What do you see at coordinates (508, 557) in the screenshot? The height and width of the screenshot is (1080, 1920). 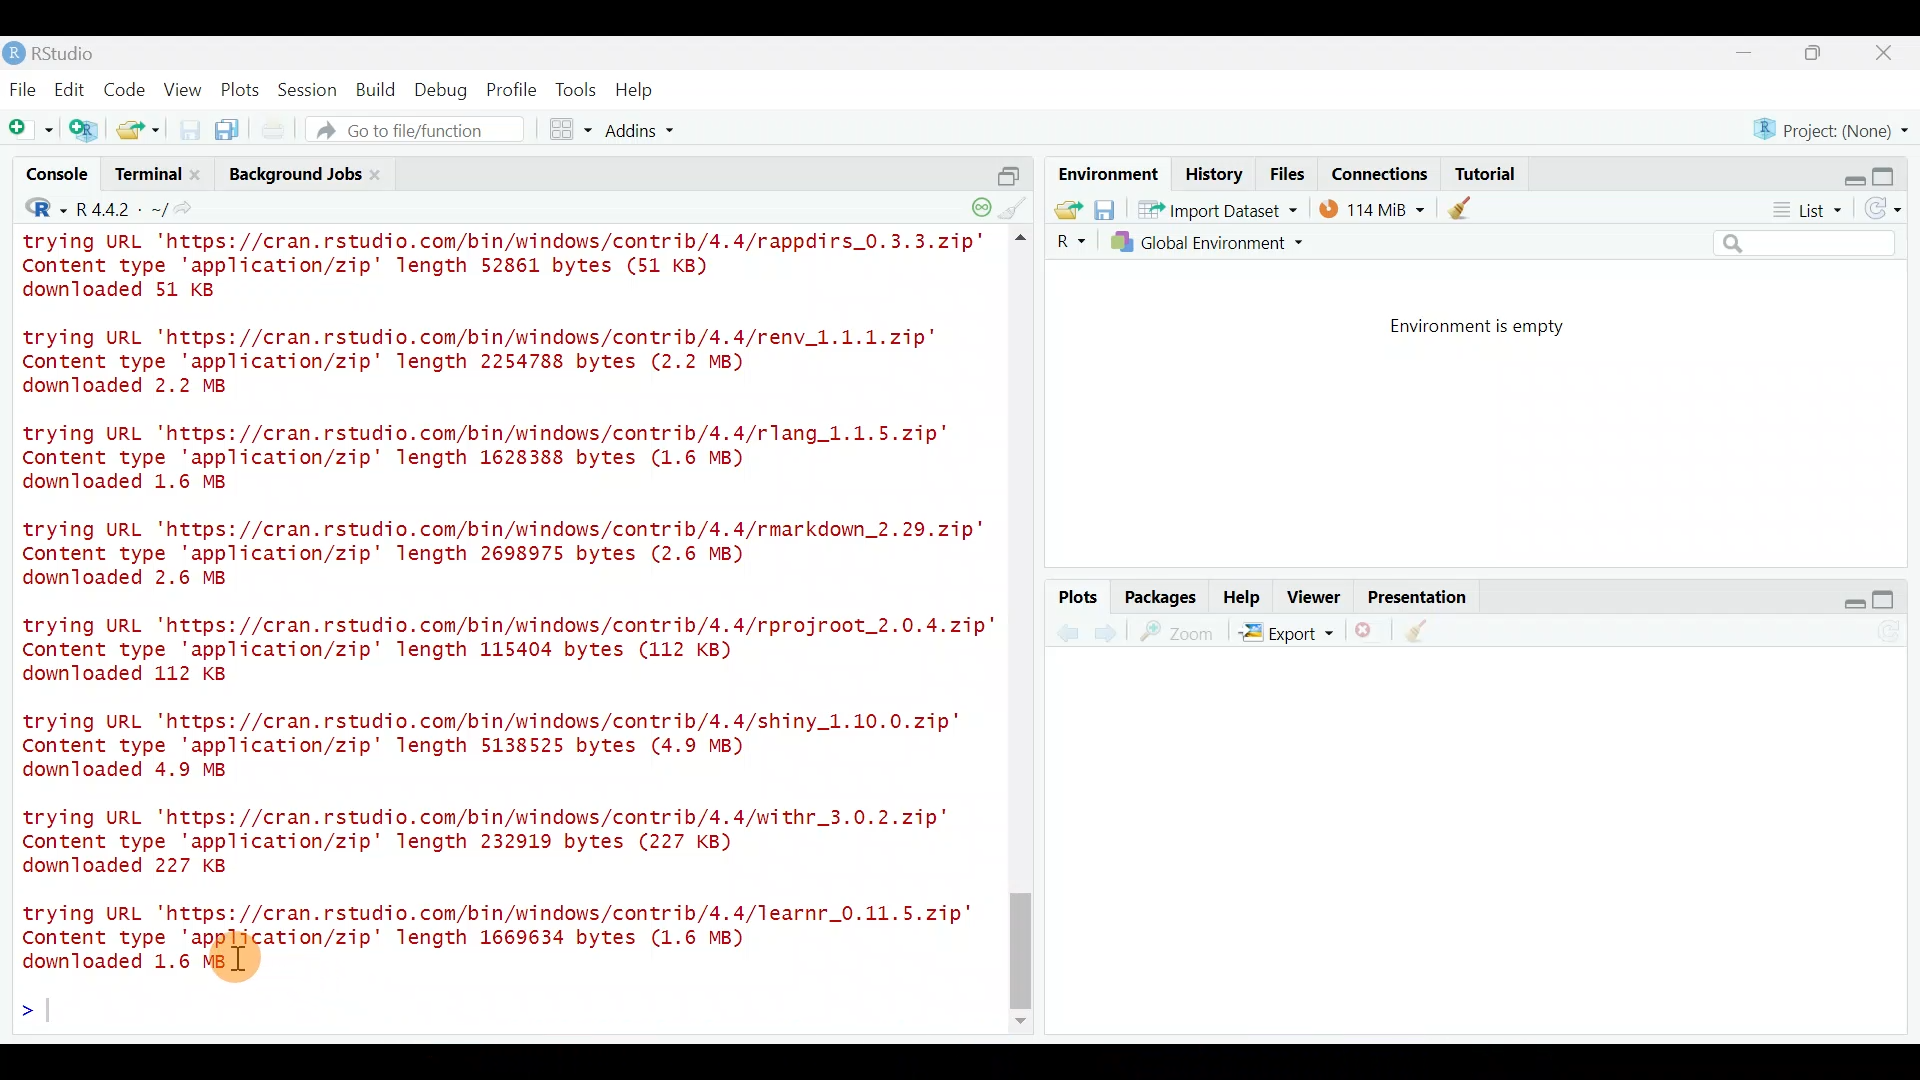 I see `trying URL 'https://cran.rstudio.com/bin/windows/contrib/4.4/rmarkdown_2.29.zip"
Content type 'application/zip' length 2698975 bytes (2.6 MB)
downloaded 2.6 MB` at bounding box center [508, 557].